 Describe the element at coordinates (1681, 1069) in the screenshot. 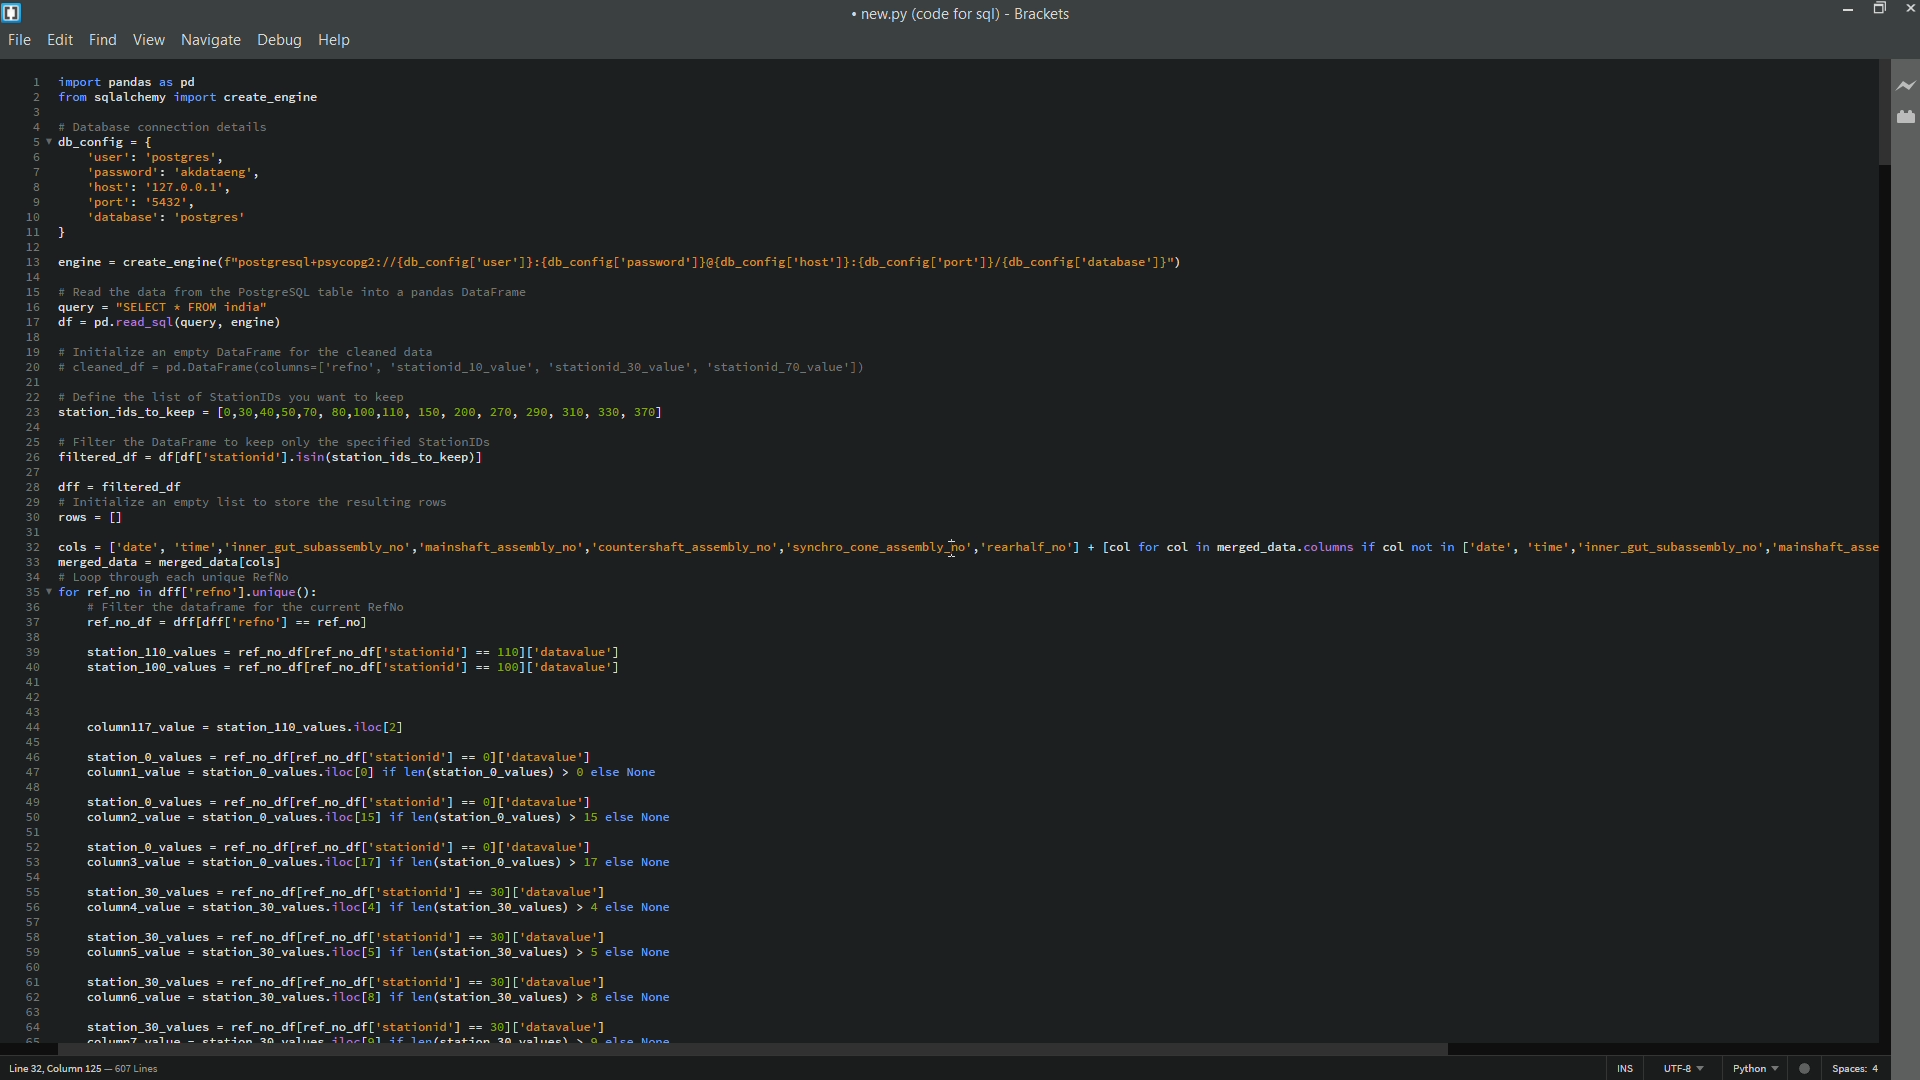

I see `file encoding` at that location.